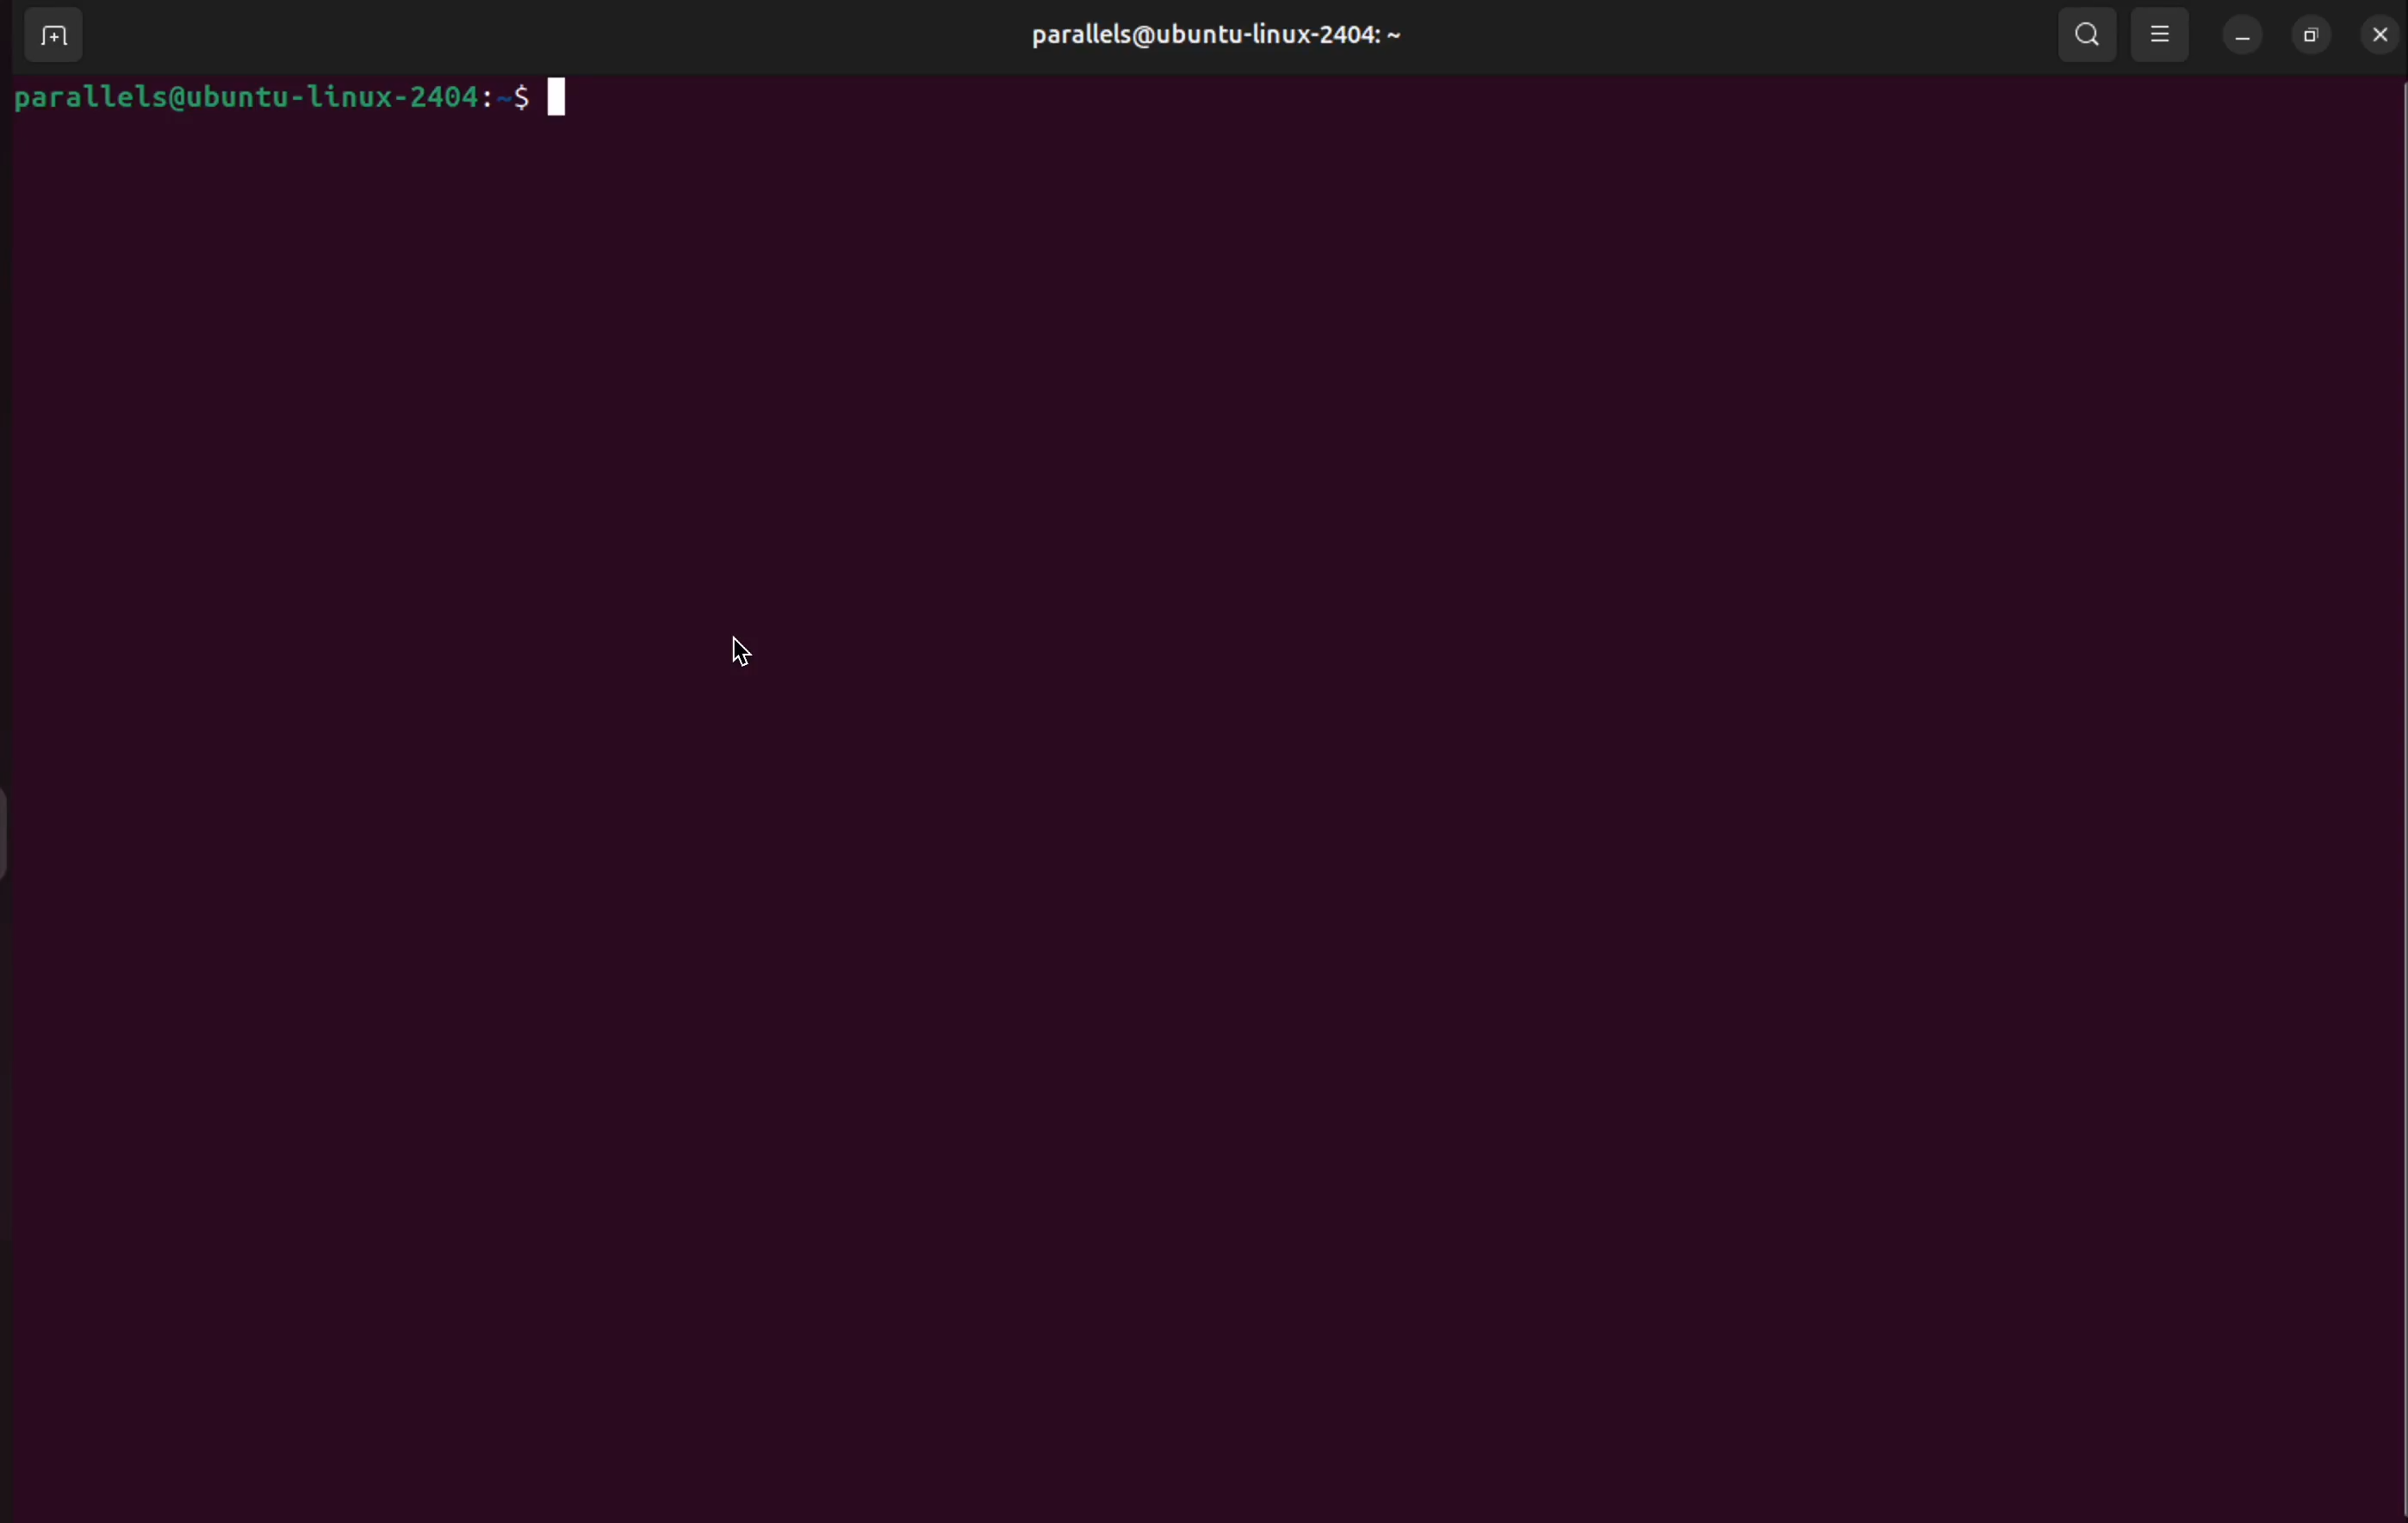 Image resolution: width=2408 pixels, height=1523 pixels. I want to click on close, so click(2381, 33).